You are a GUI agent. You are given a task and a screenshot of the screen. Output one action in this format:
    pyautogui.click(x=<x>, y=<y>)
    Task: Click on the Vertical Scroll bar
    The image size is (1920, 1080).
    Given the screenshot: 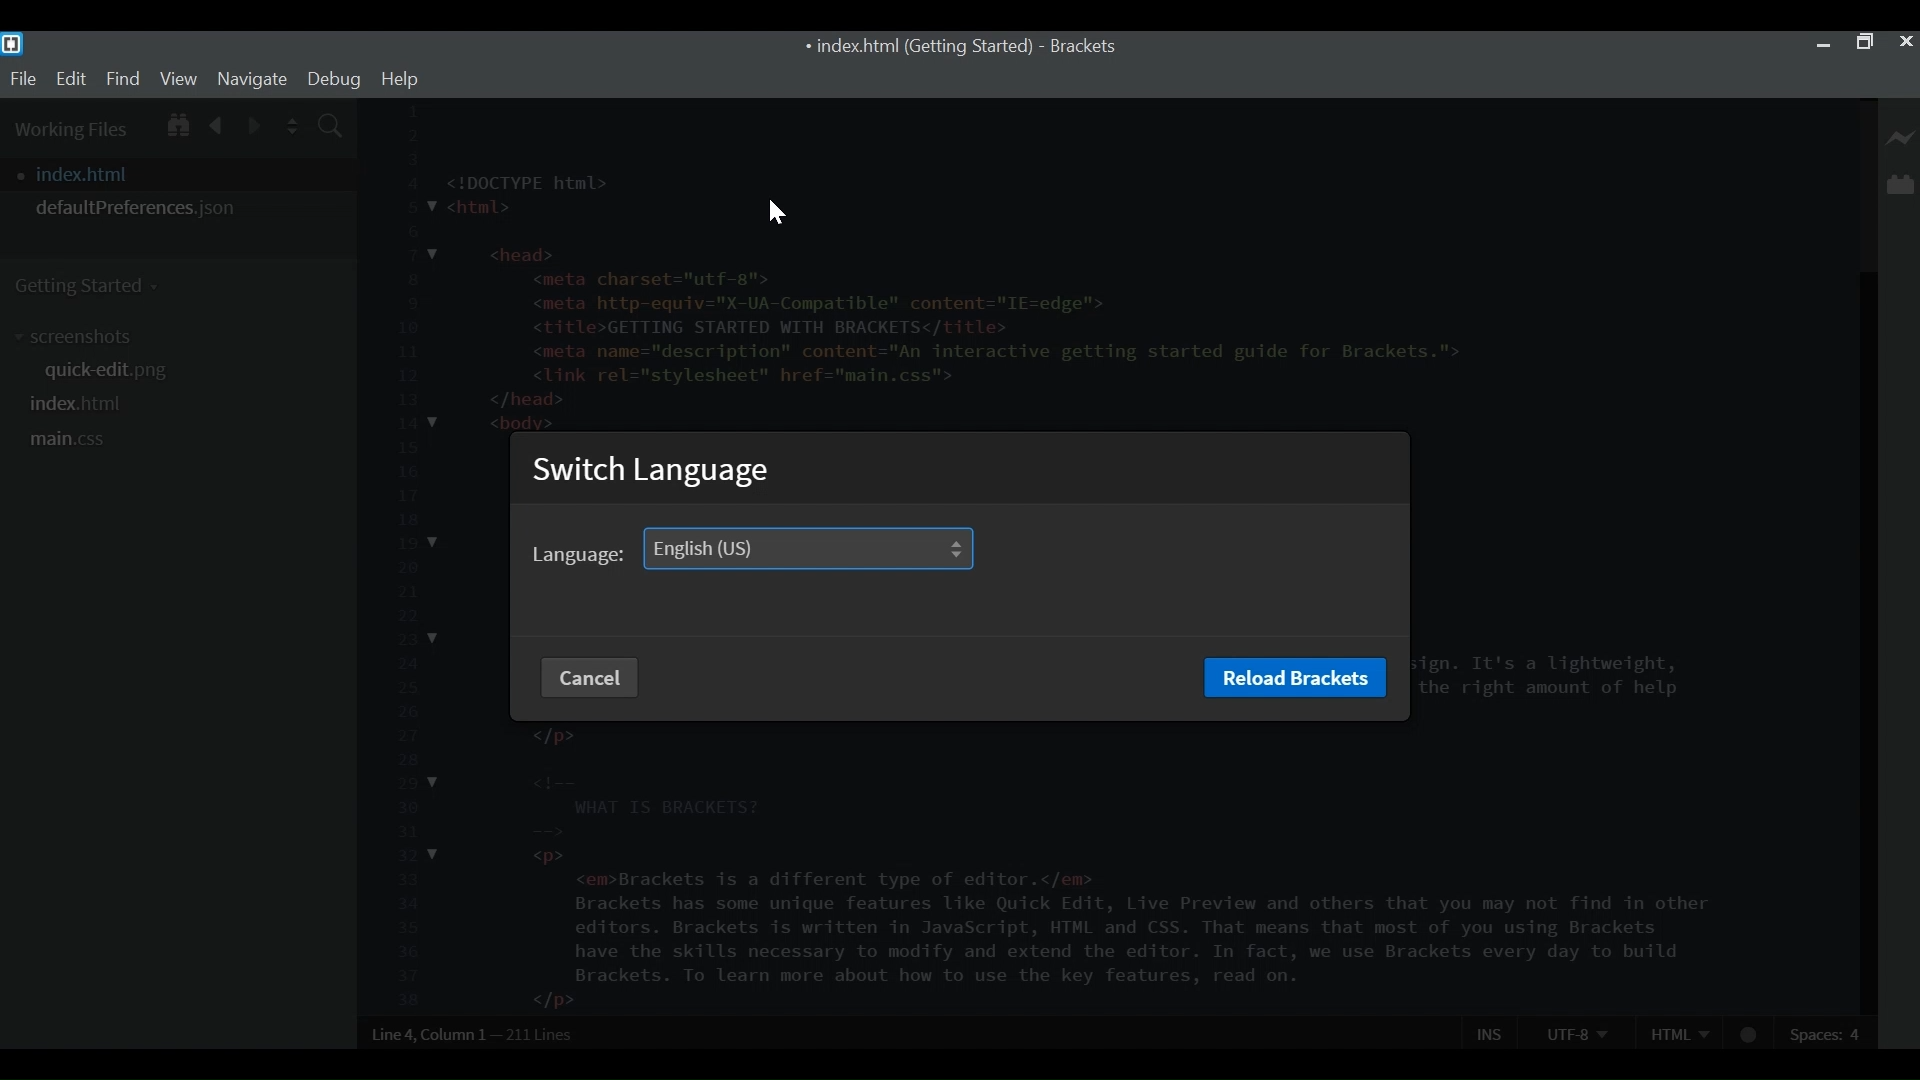 What is the action you would take?
    pyautogui.click(x=1865, y=643)
    